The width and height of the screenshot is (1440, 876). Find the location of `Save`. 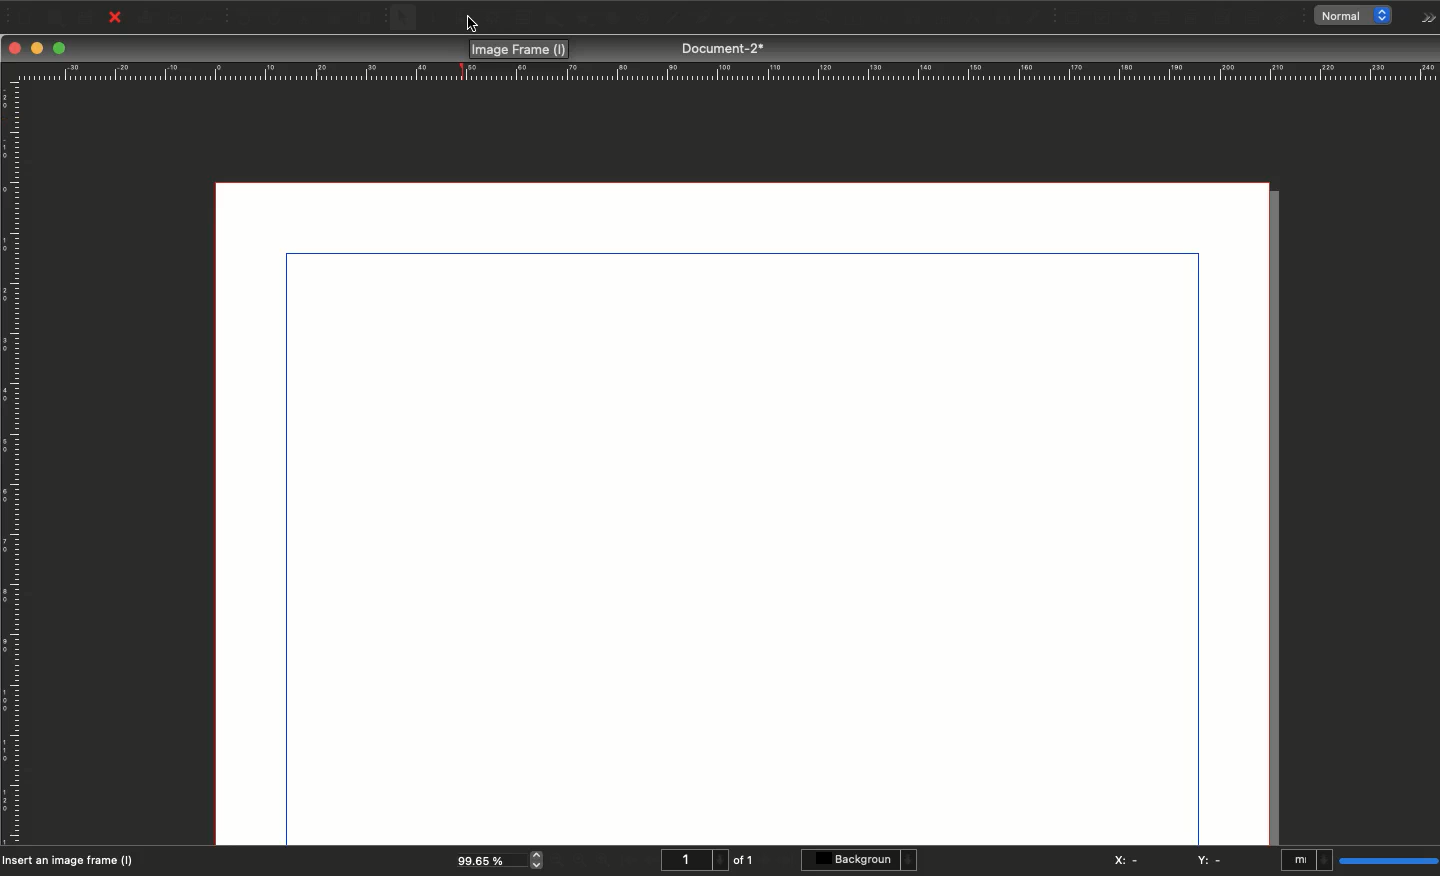

Save is located at coordinates (89, 16).